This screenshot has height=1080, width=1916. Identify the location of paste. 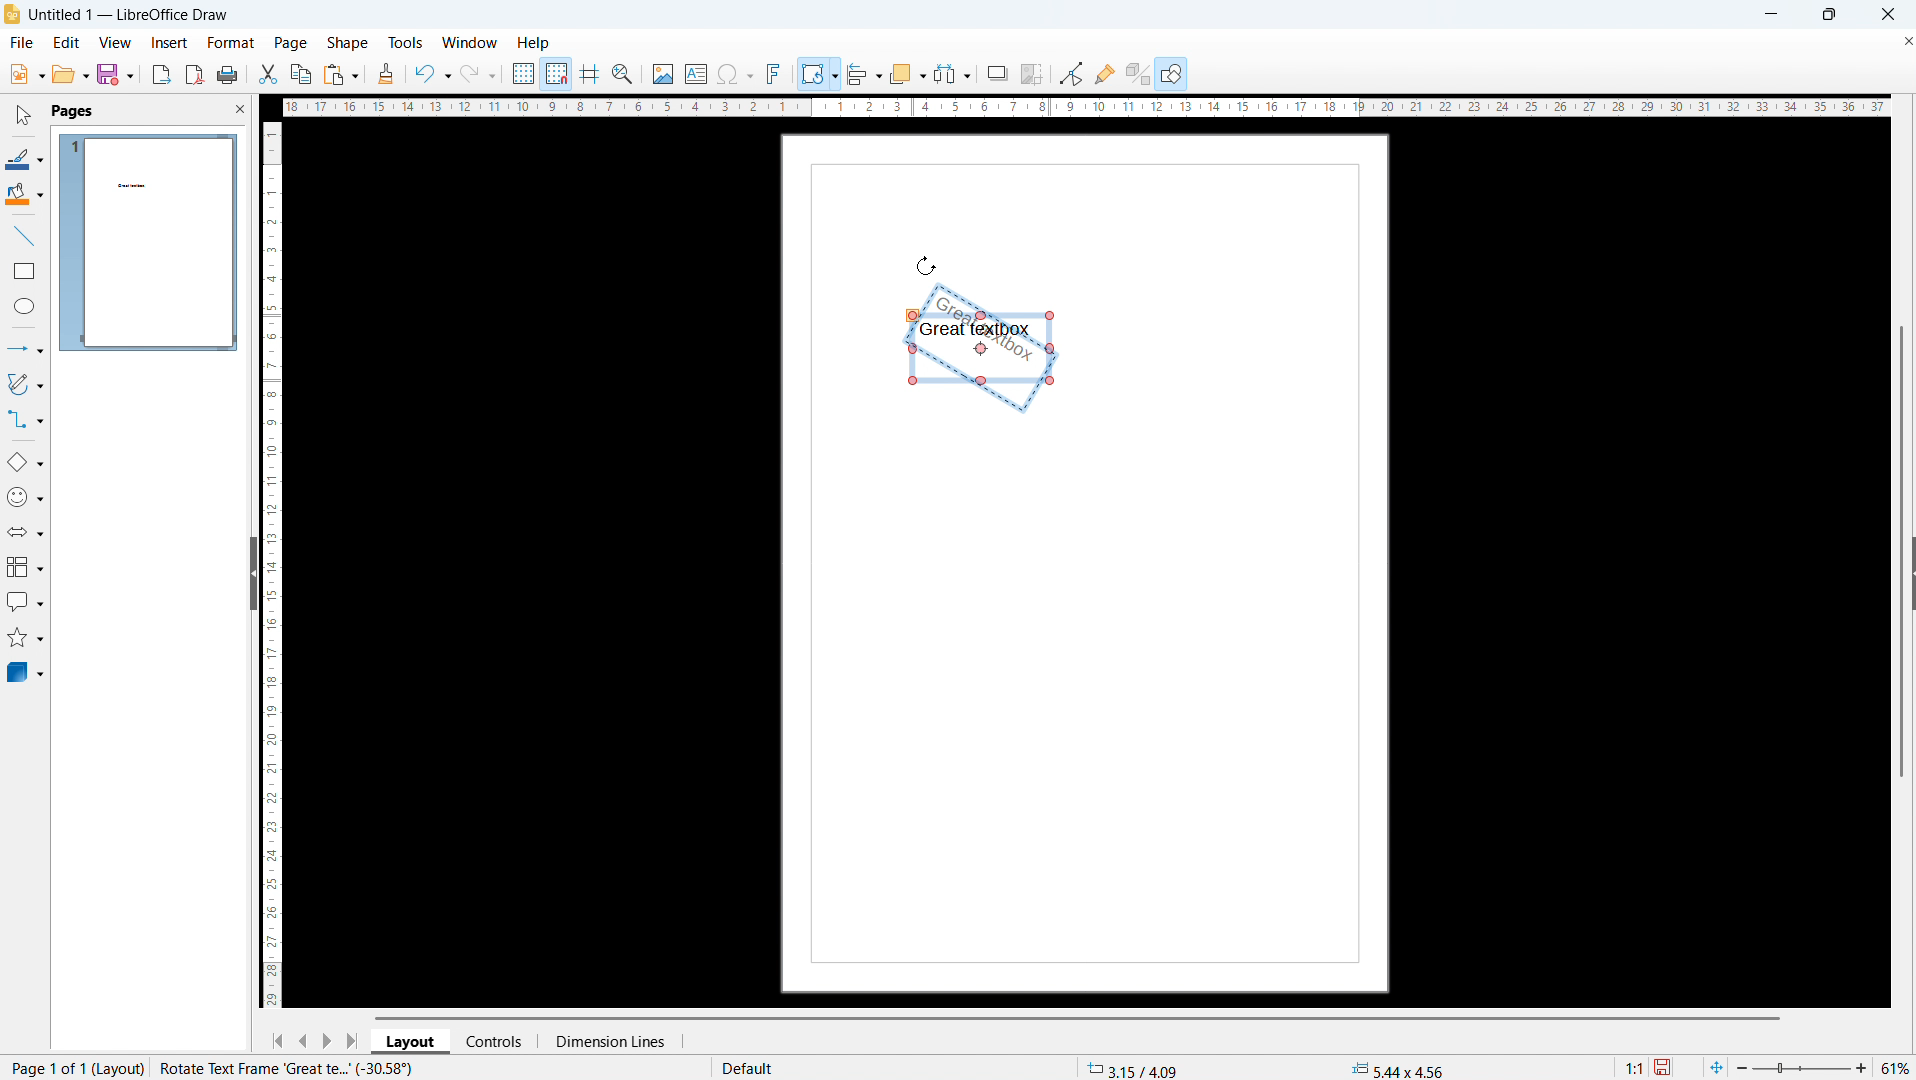
(340, 75).